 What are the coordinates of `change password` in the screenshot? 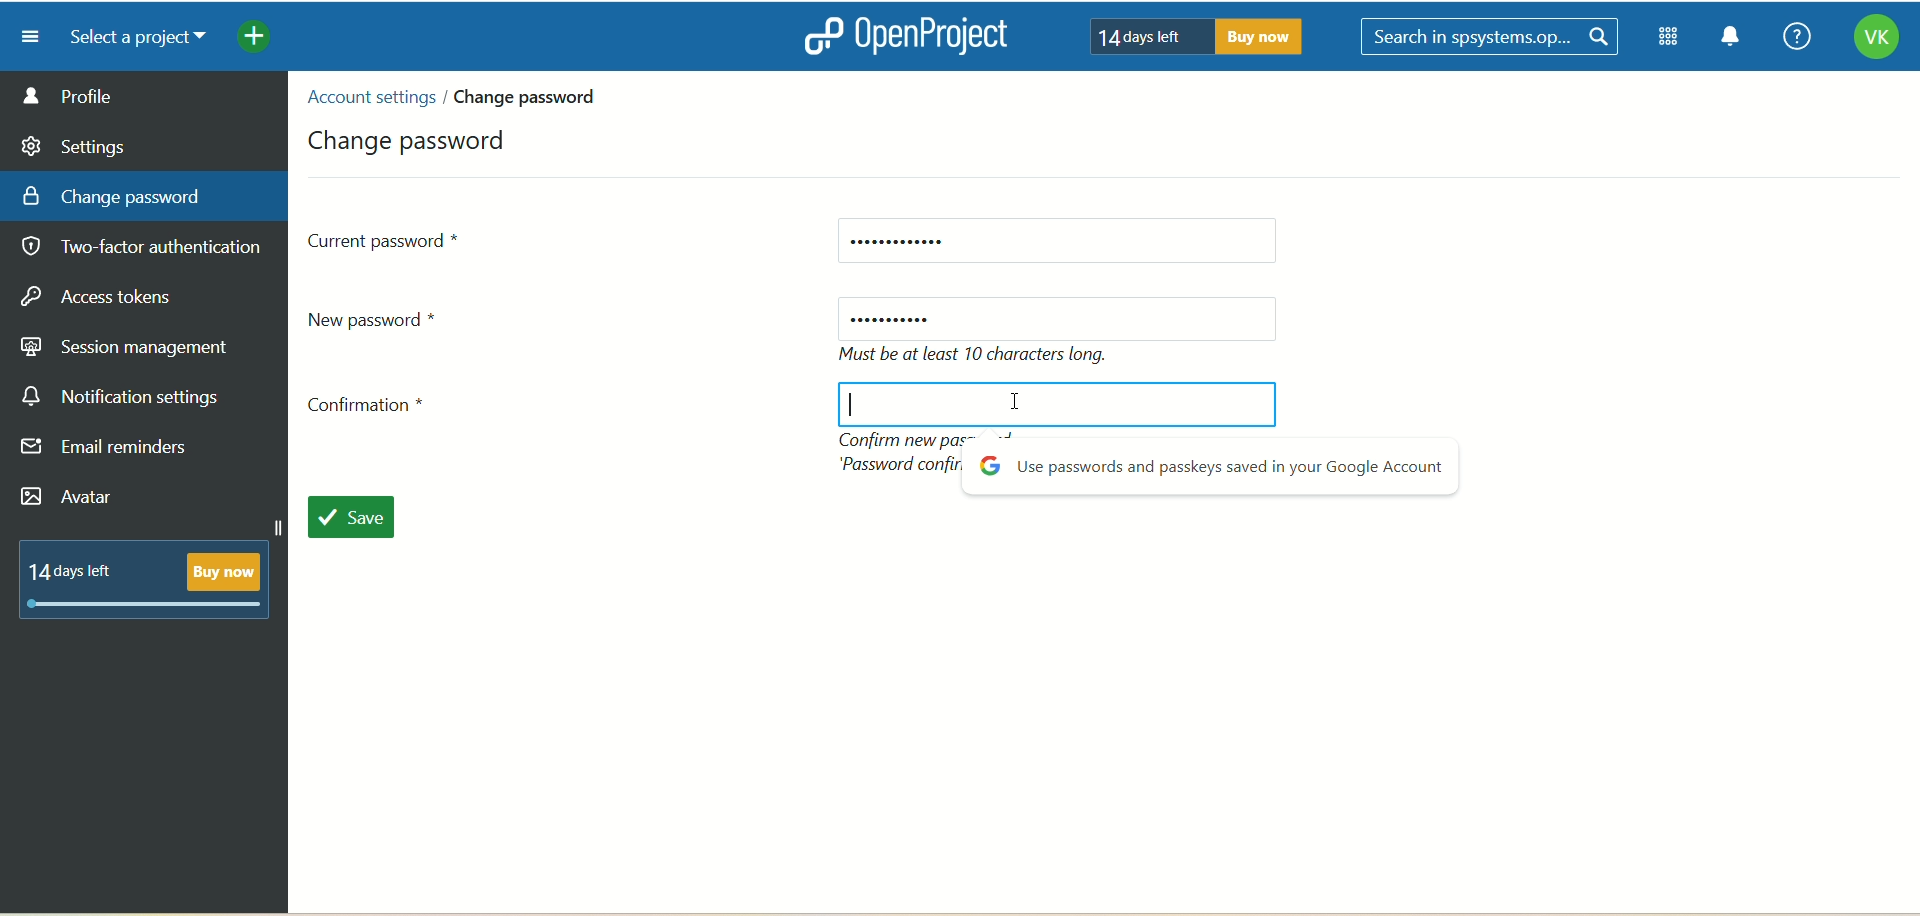 It's located at (412, 137).